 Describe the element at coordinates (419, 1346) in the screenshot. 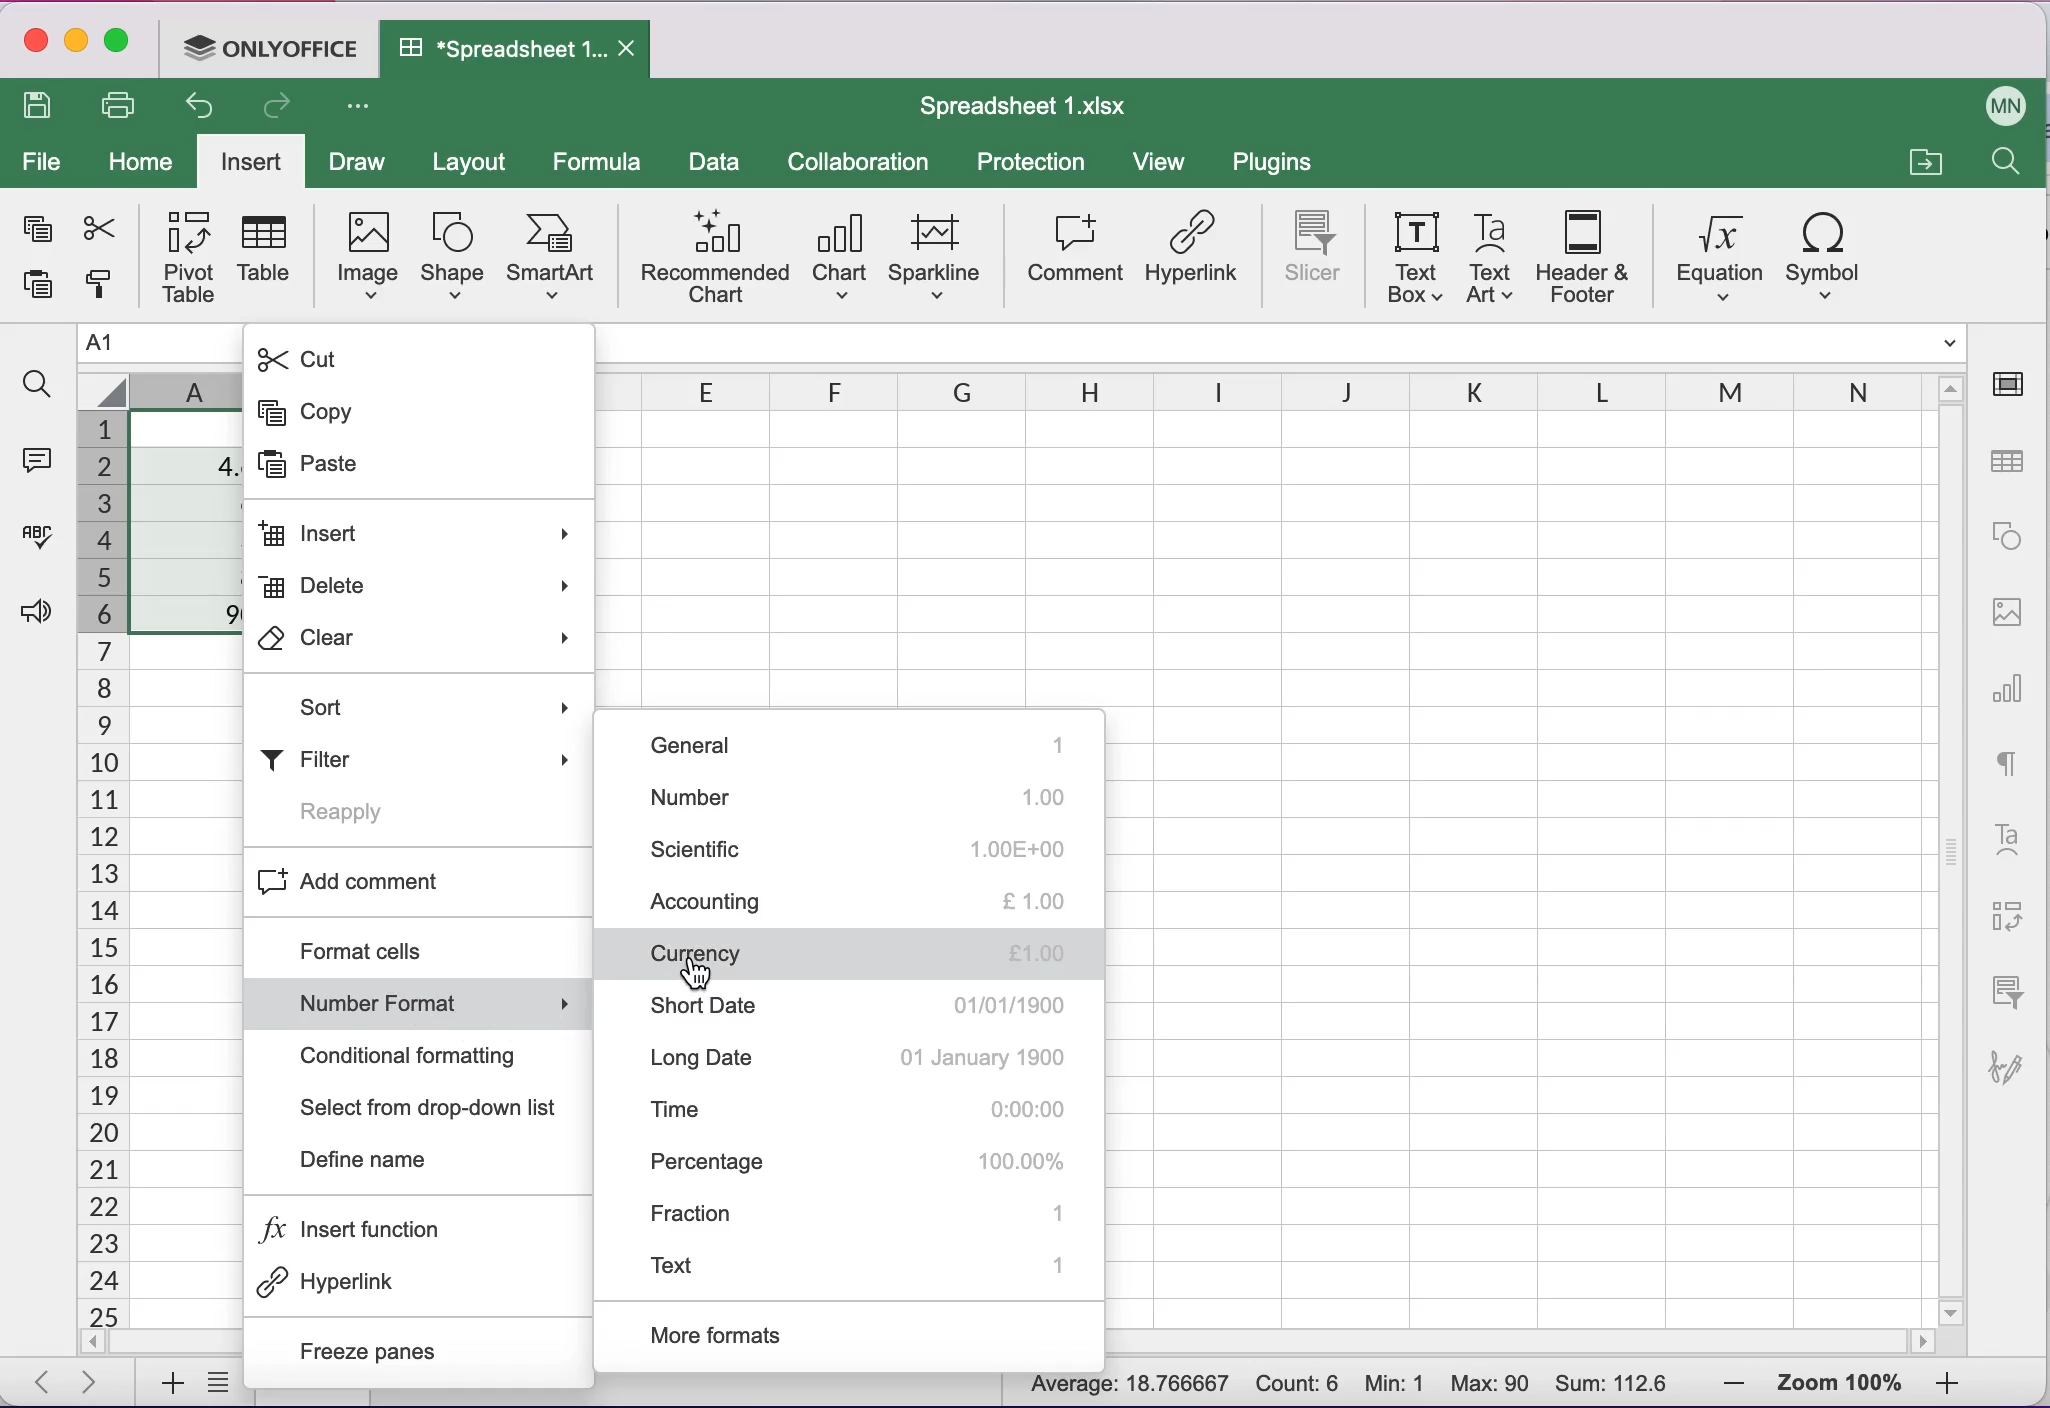

I see `Freeze panes` at that location.